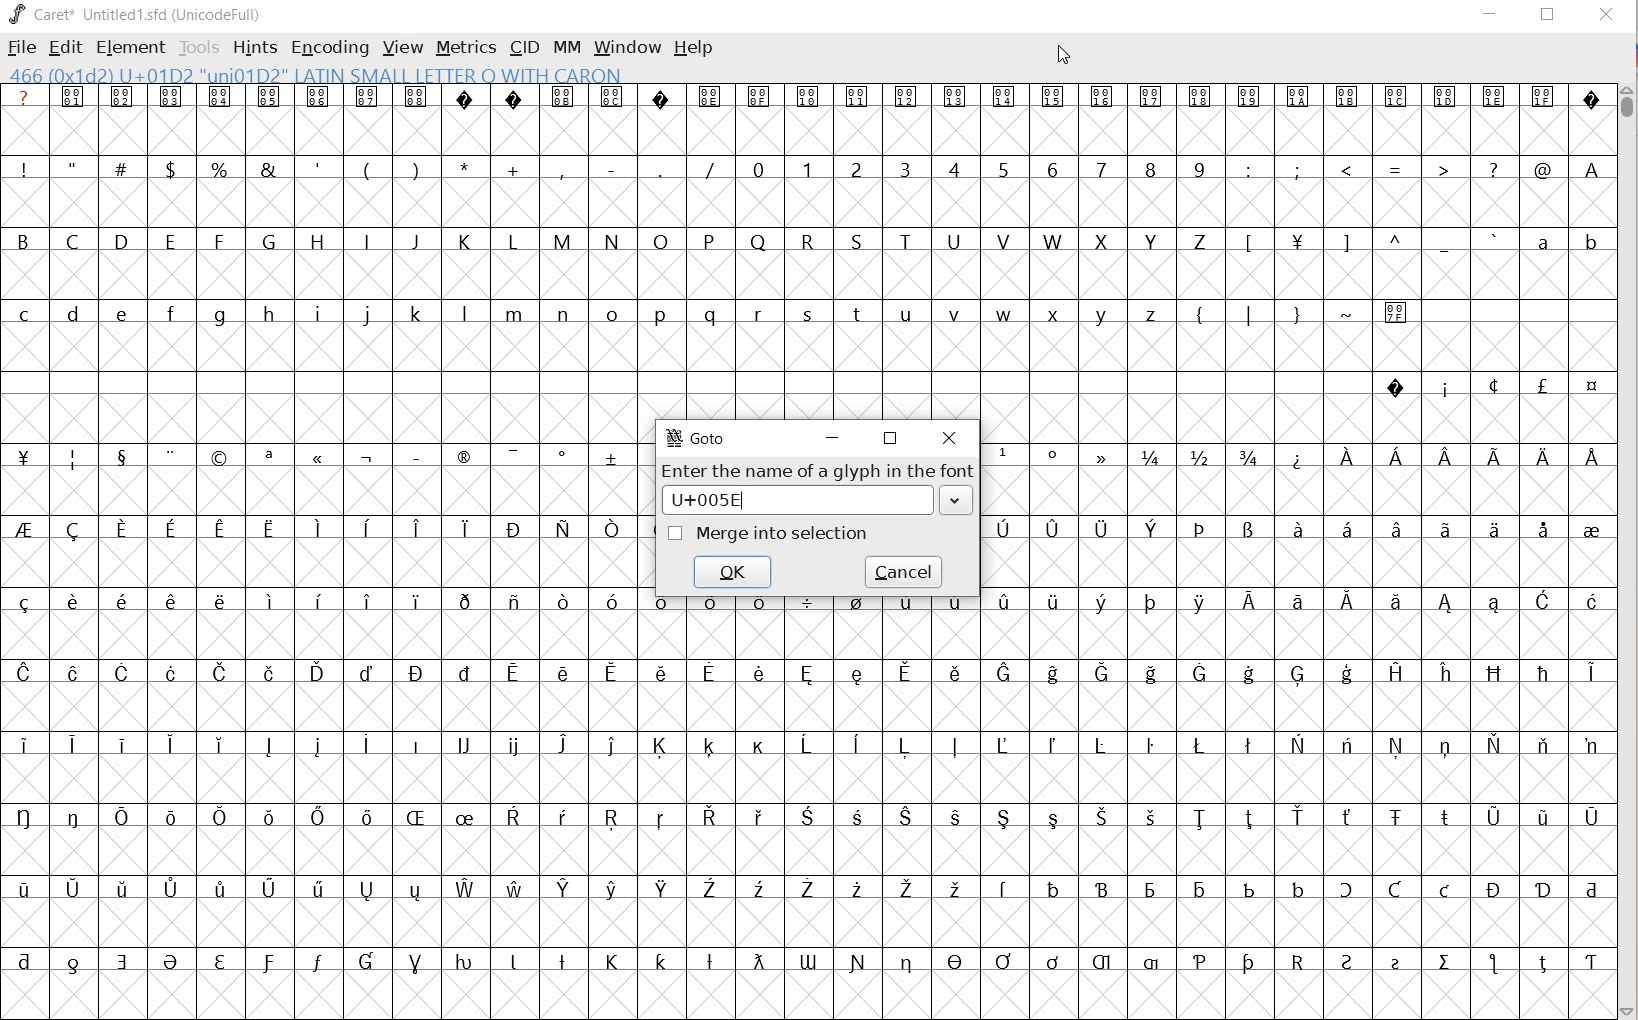 The width and height of the screenshot is (1638, 1020). What do you see at coordinates (1604, 16) in the screenshot?
I see `CLOSE` at bounding box center [1604, 16].